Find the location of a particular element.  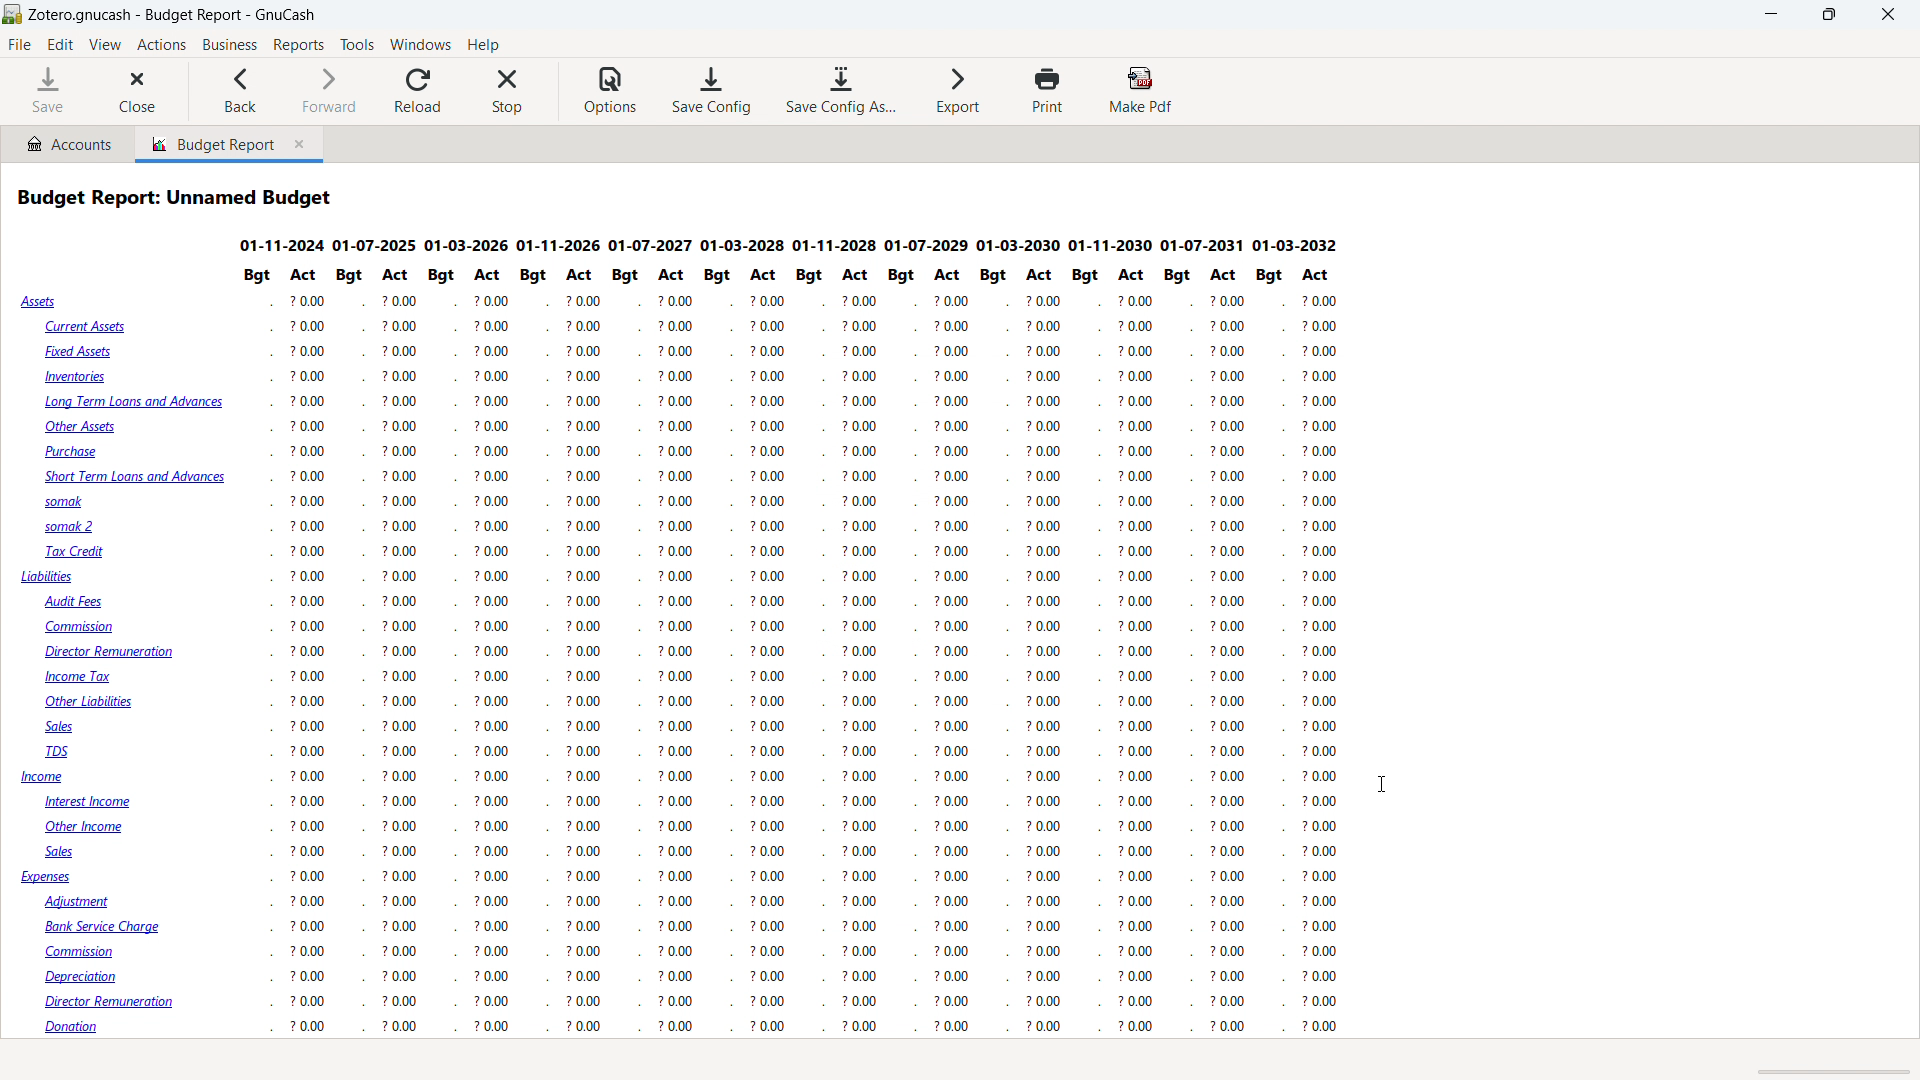

print is located at coordinates (1048, 90).